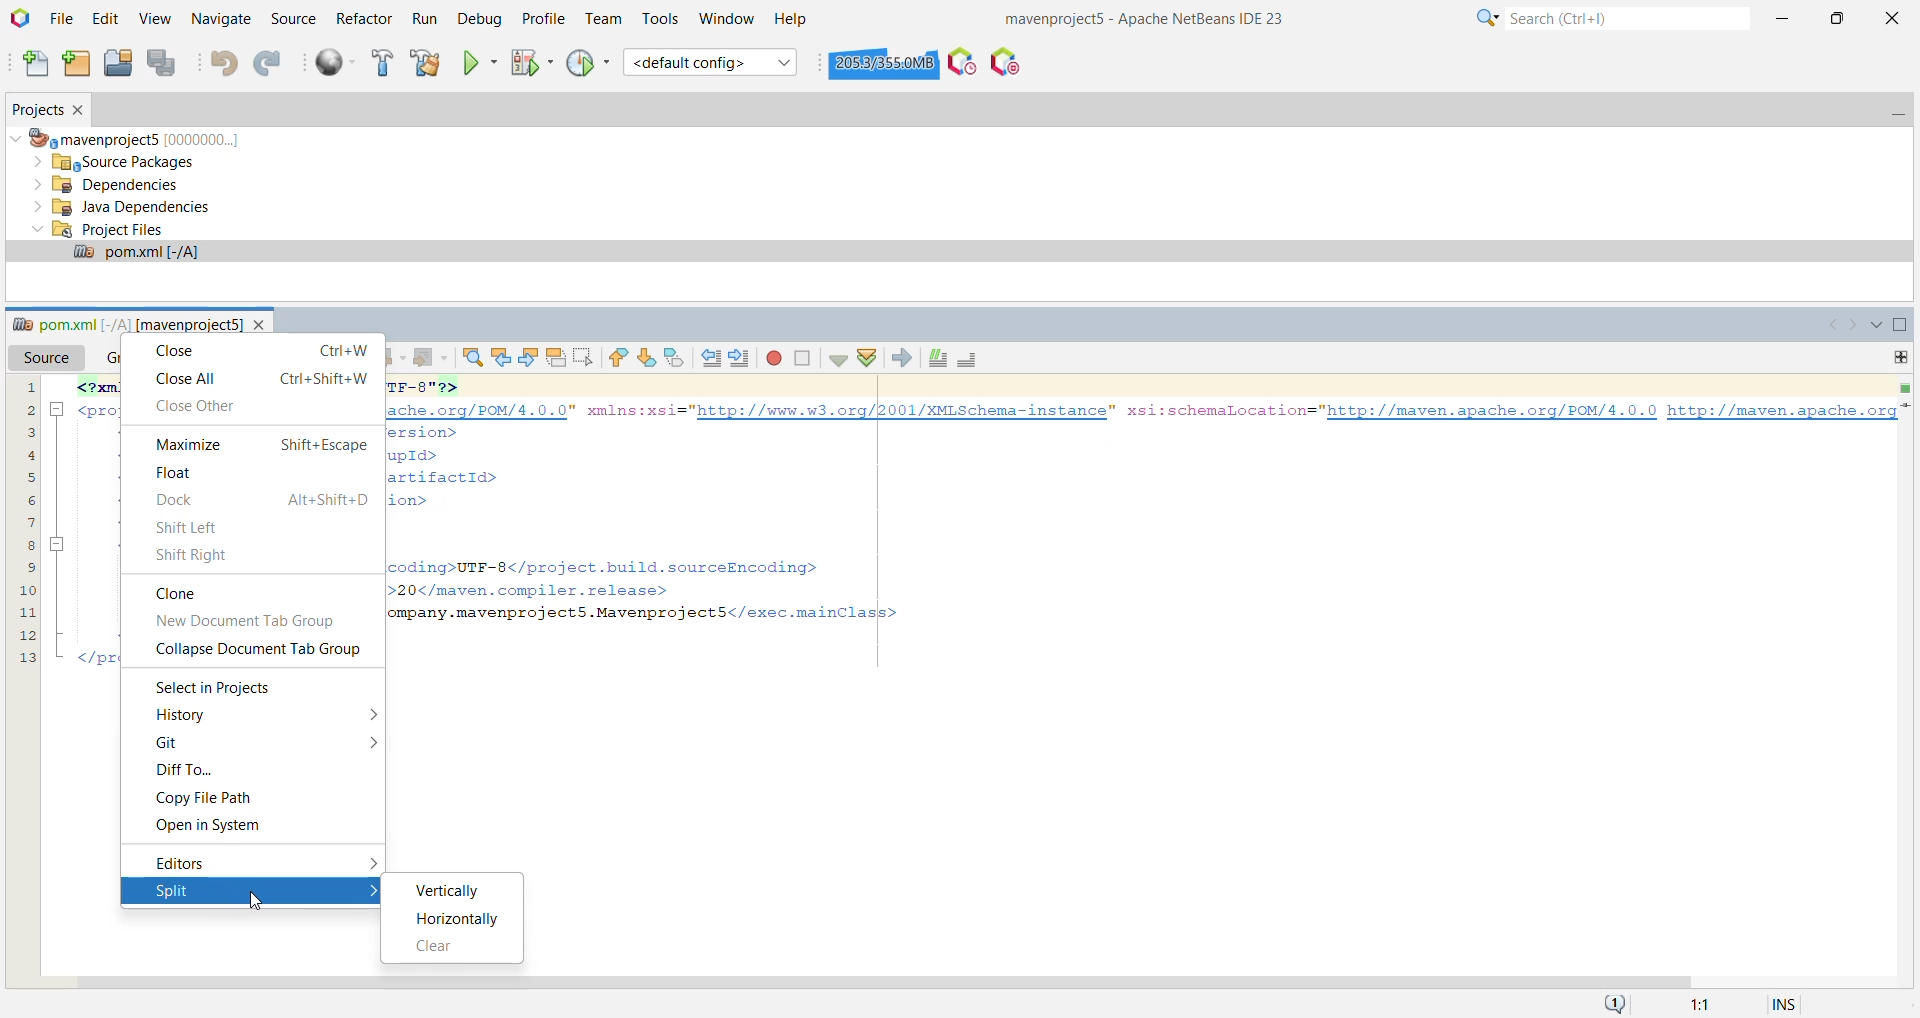 The image size is (1920, 1018). What do you see at coordinates (124, 324) in the screenshot?
I see `pom.xml file window` at bounding box center [124, 324].